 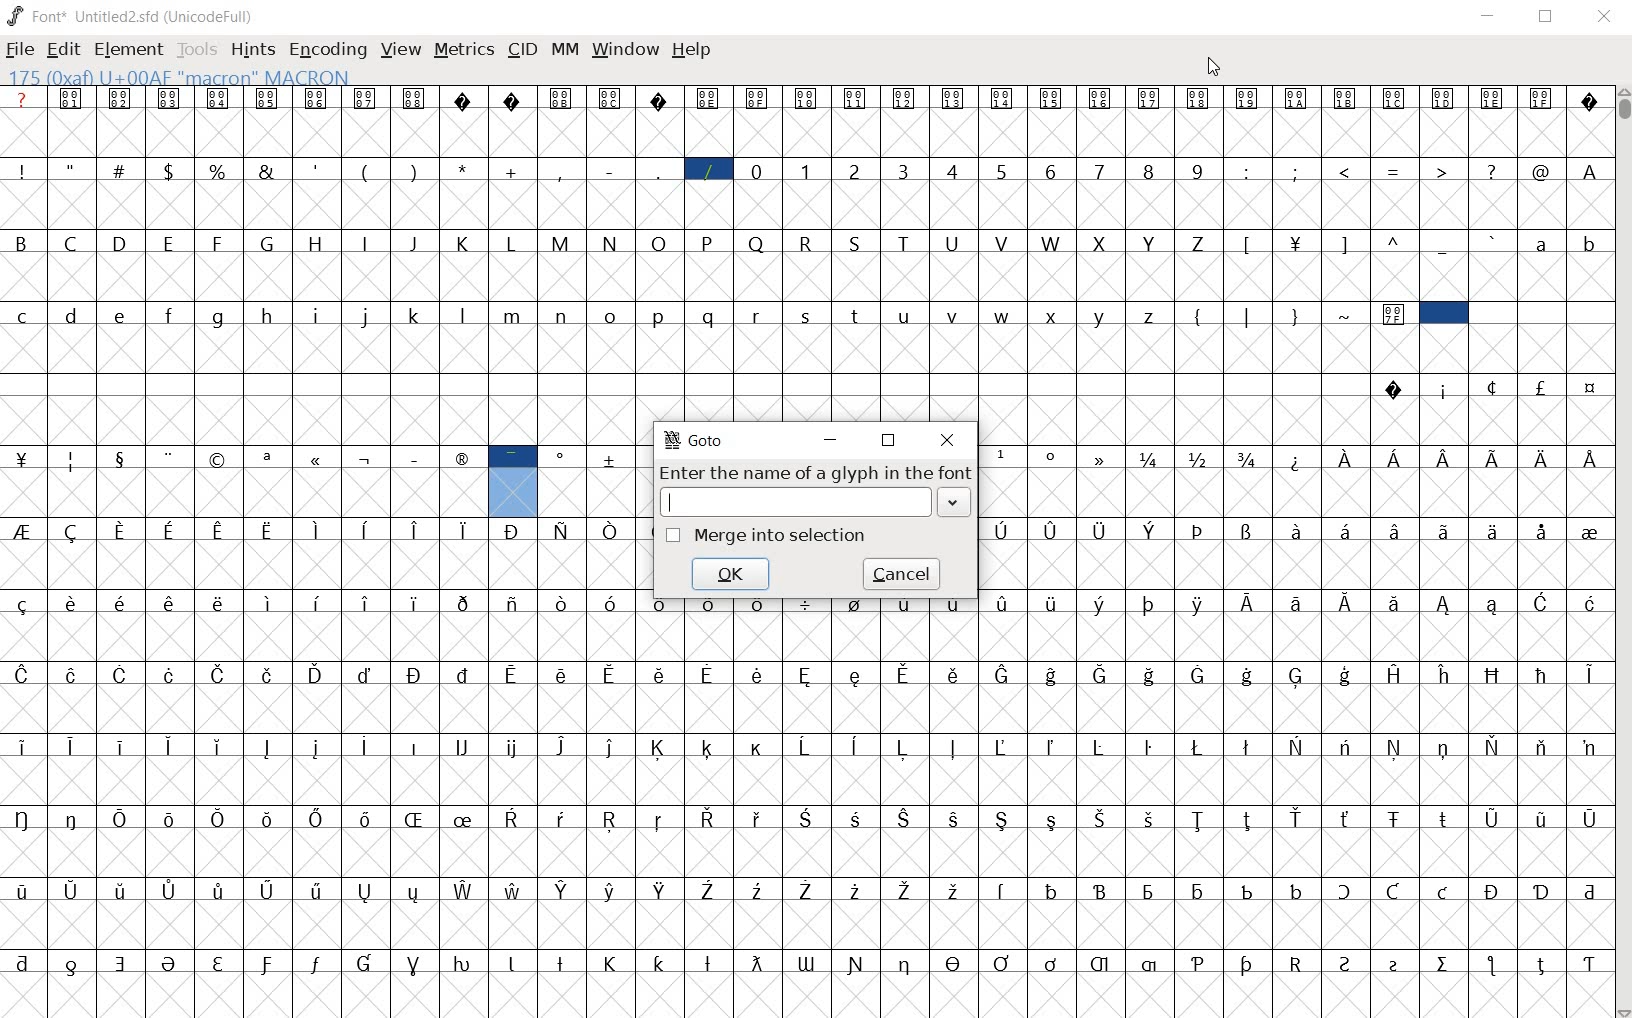 What do you see at coordinates (1622, 553) in the screenshot?
I see `SCROLLBAR` at bounding box center [1622, 553].